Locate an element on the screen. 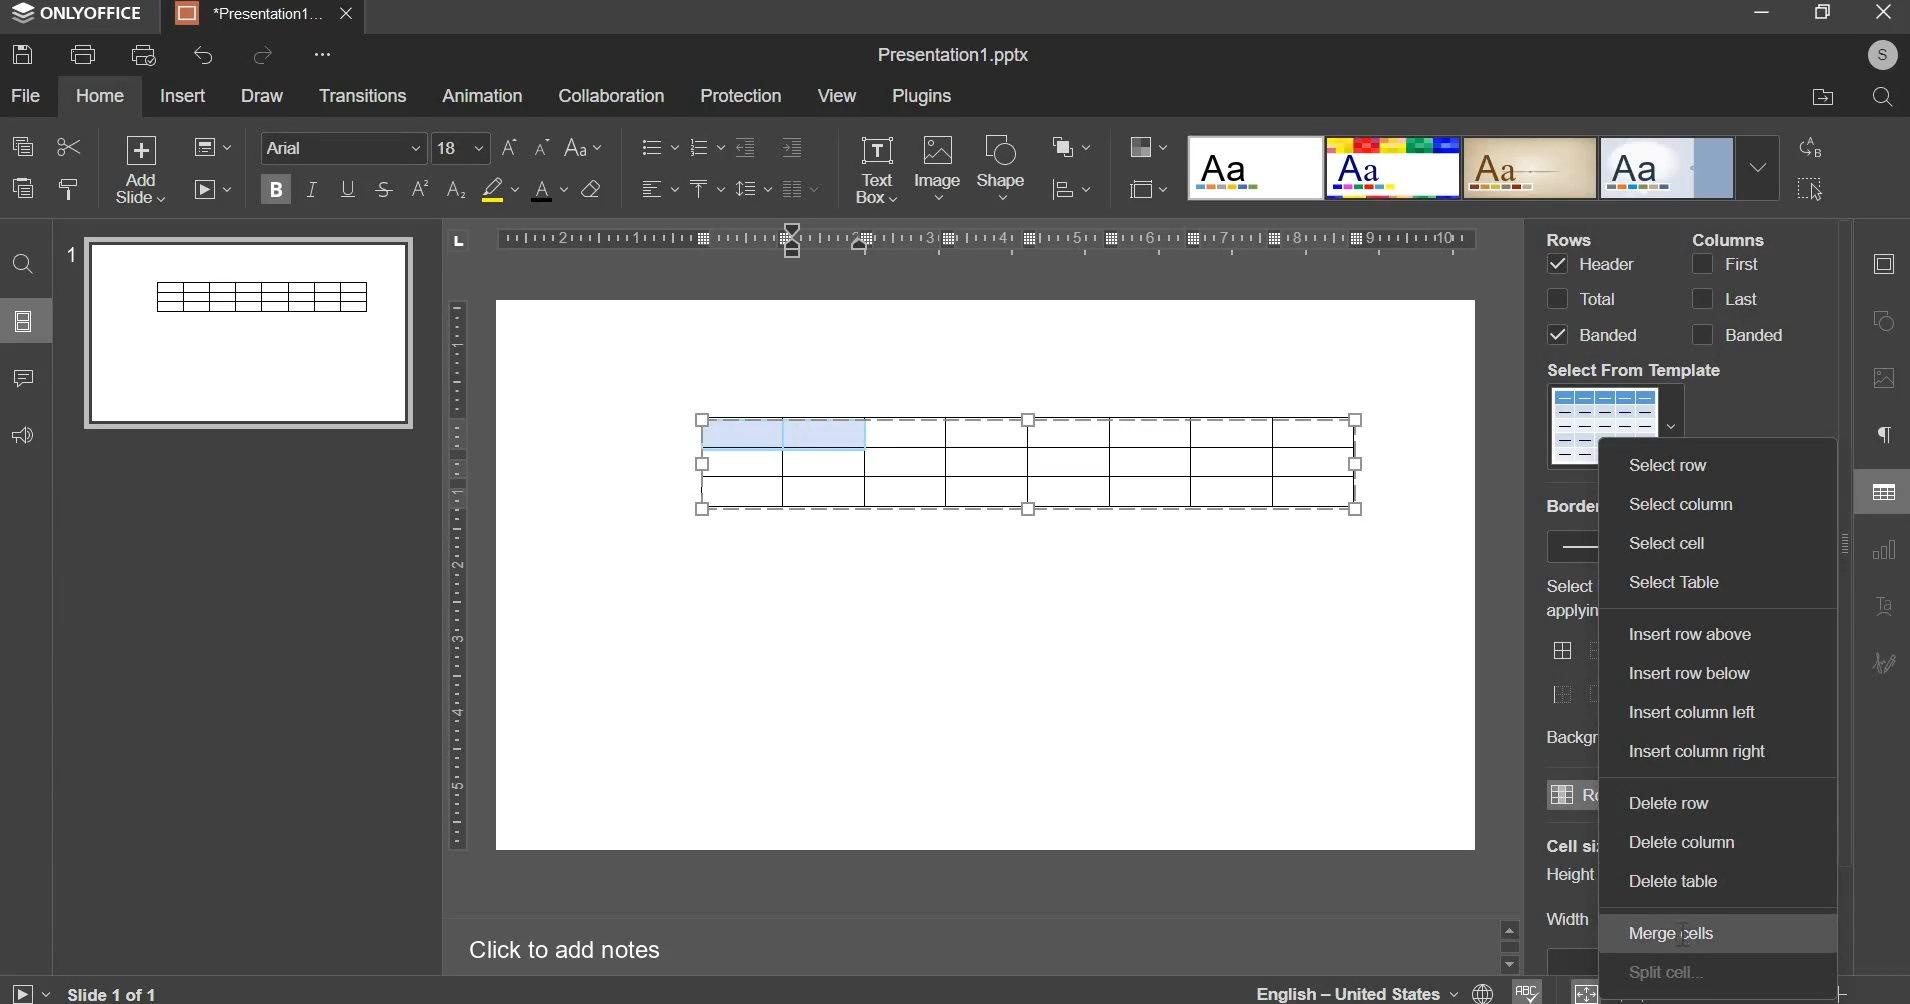  italics is located at coordinates (311, 188).